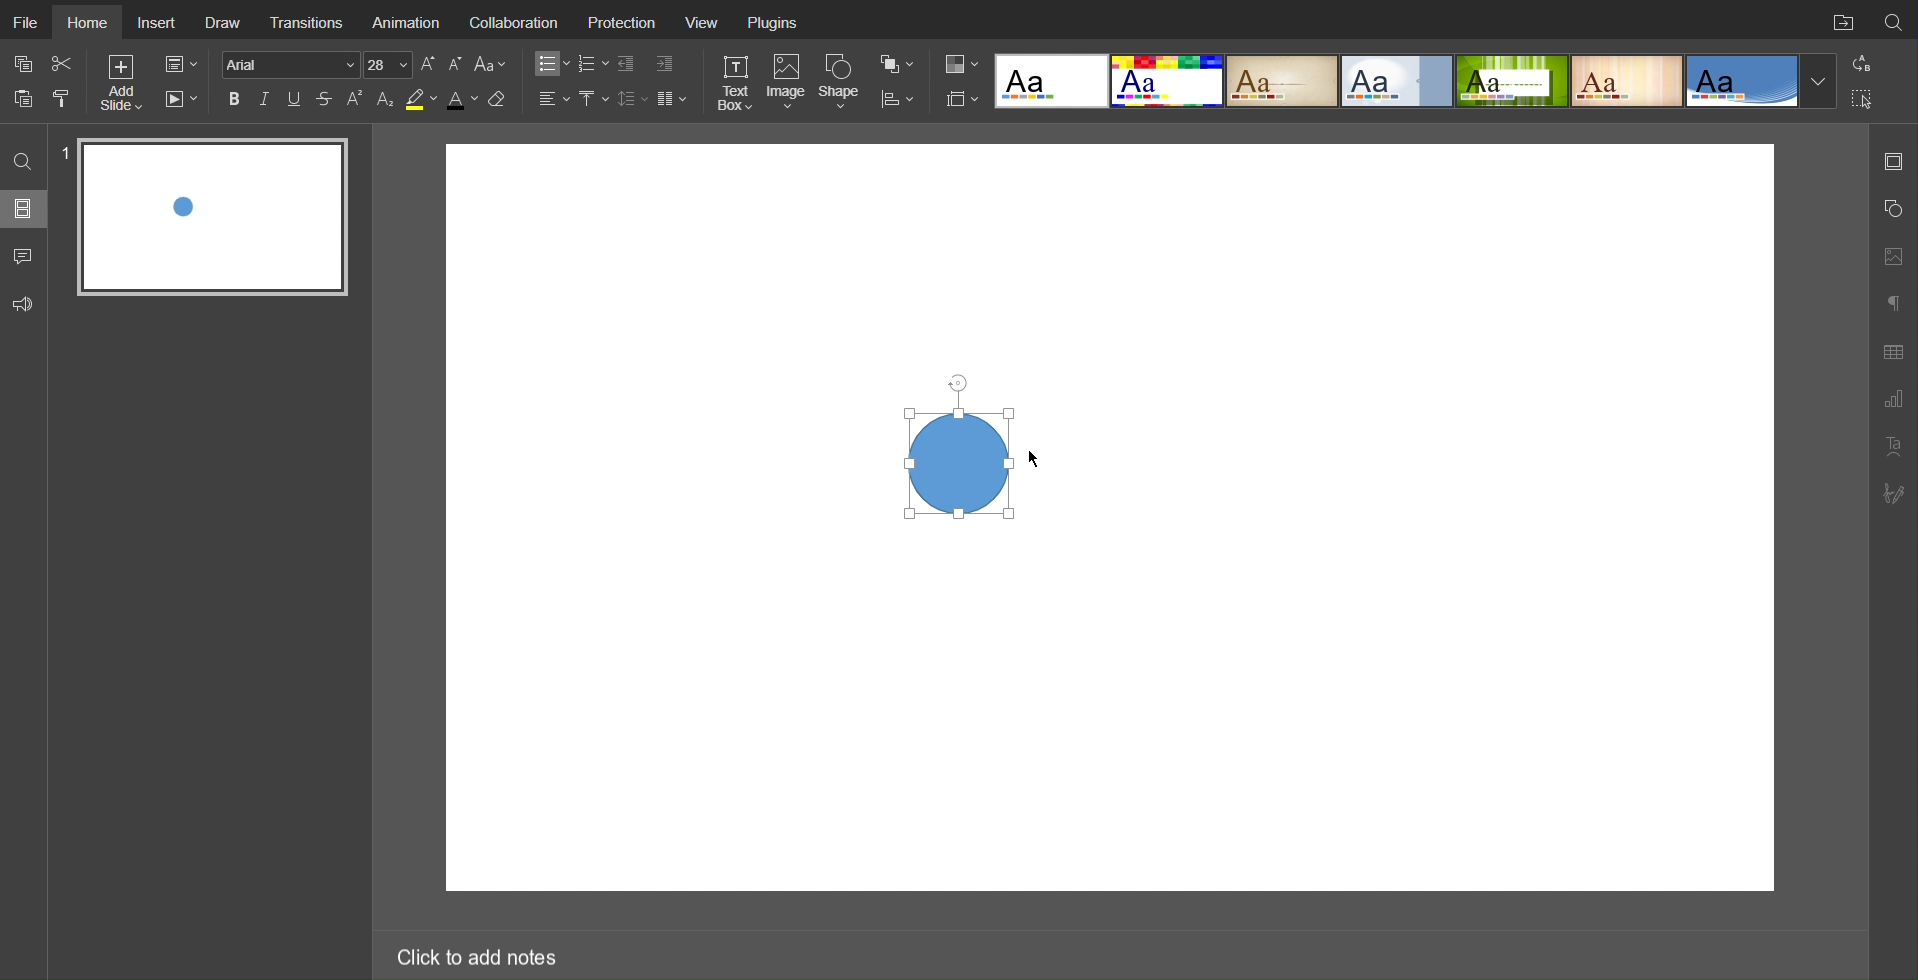  What do you see at coordinates (420, 100) in the screenshot?
I see `Highlight` at bounding box center [420, 100].